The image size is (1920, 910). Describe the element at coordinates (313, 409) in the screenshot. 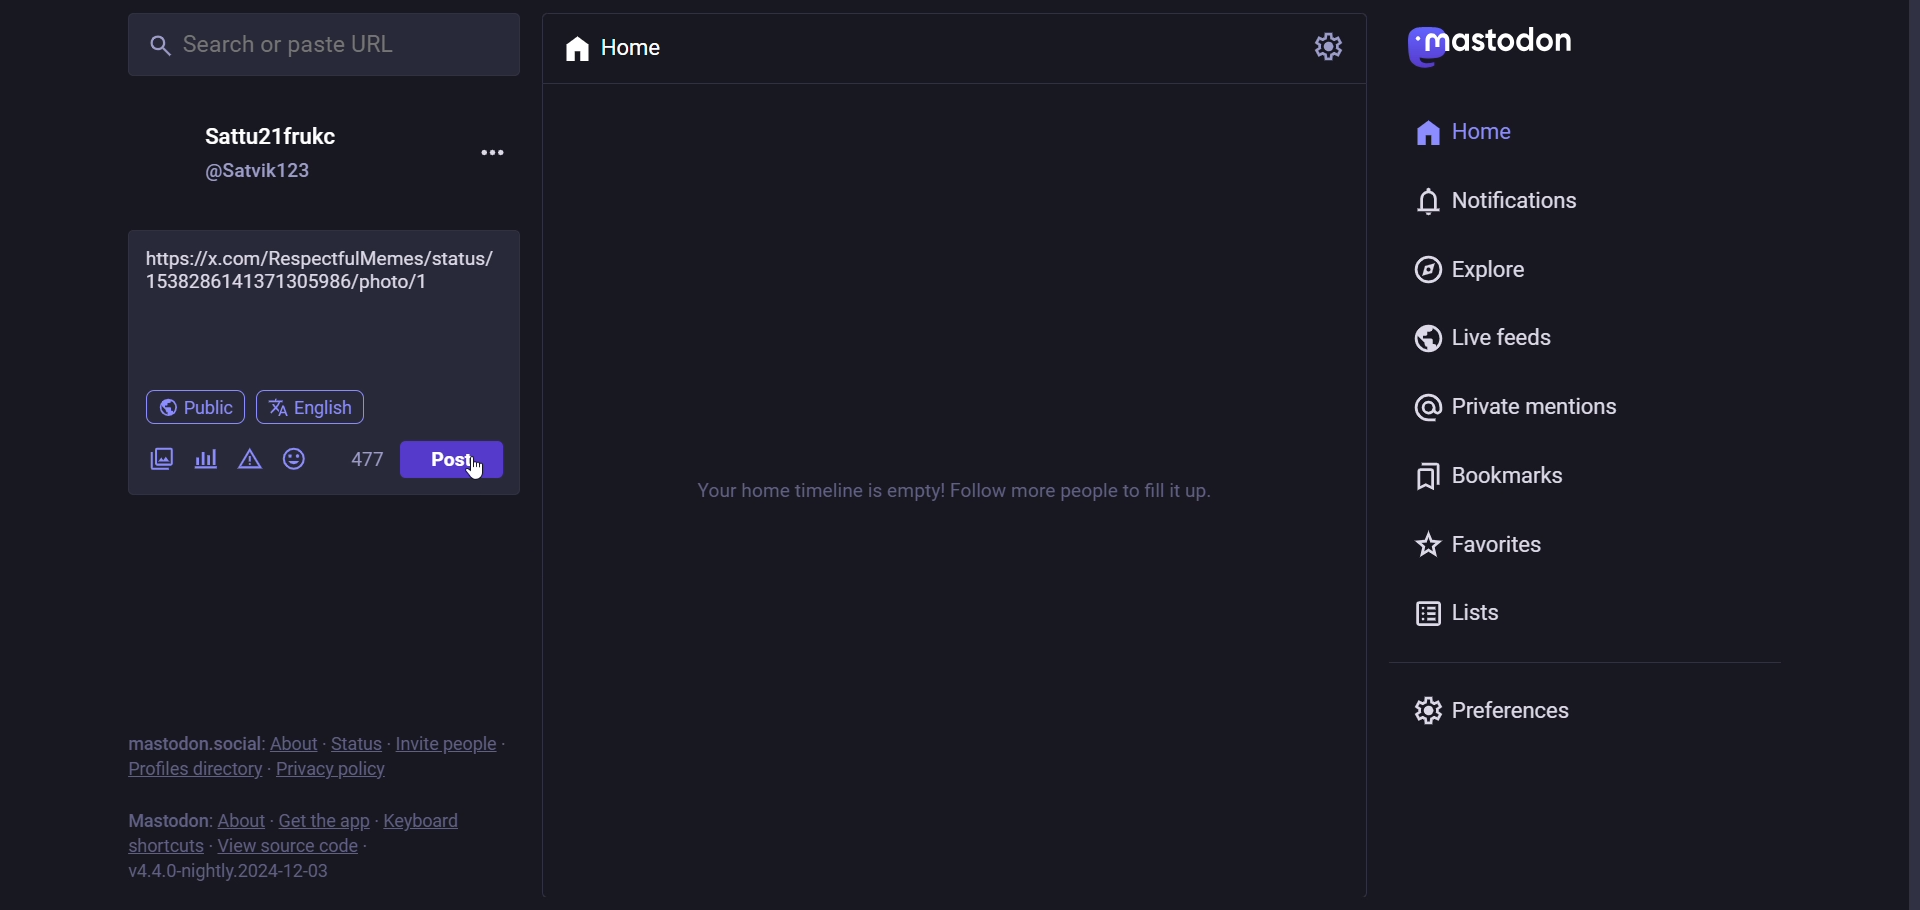

I see `English` at that location.